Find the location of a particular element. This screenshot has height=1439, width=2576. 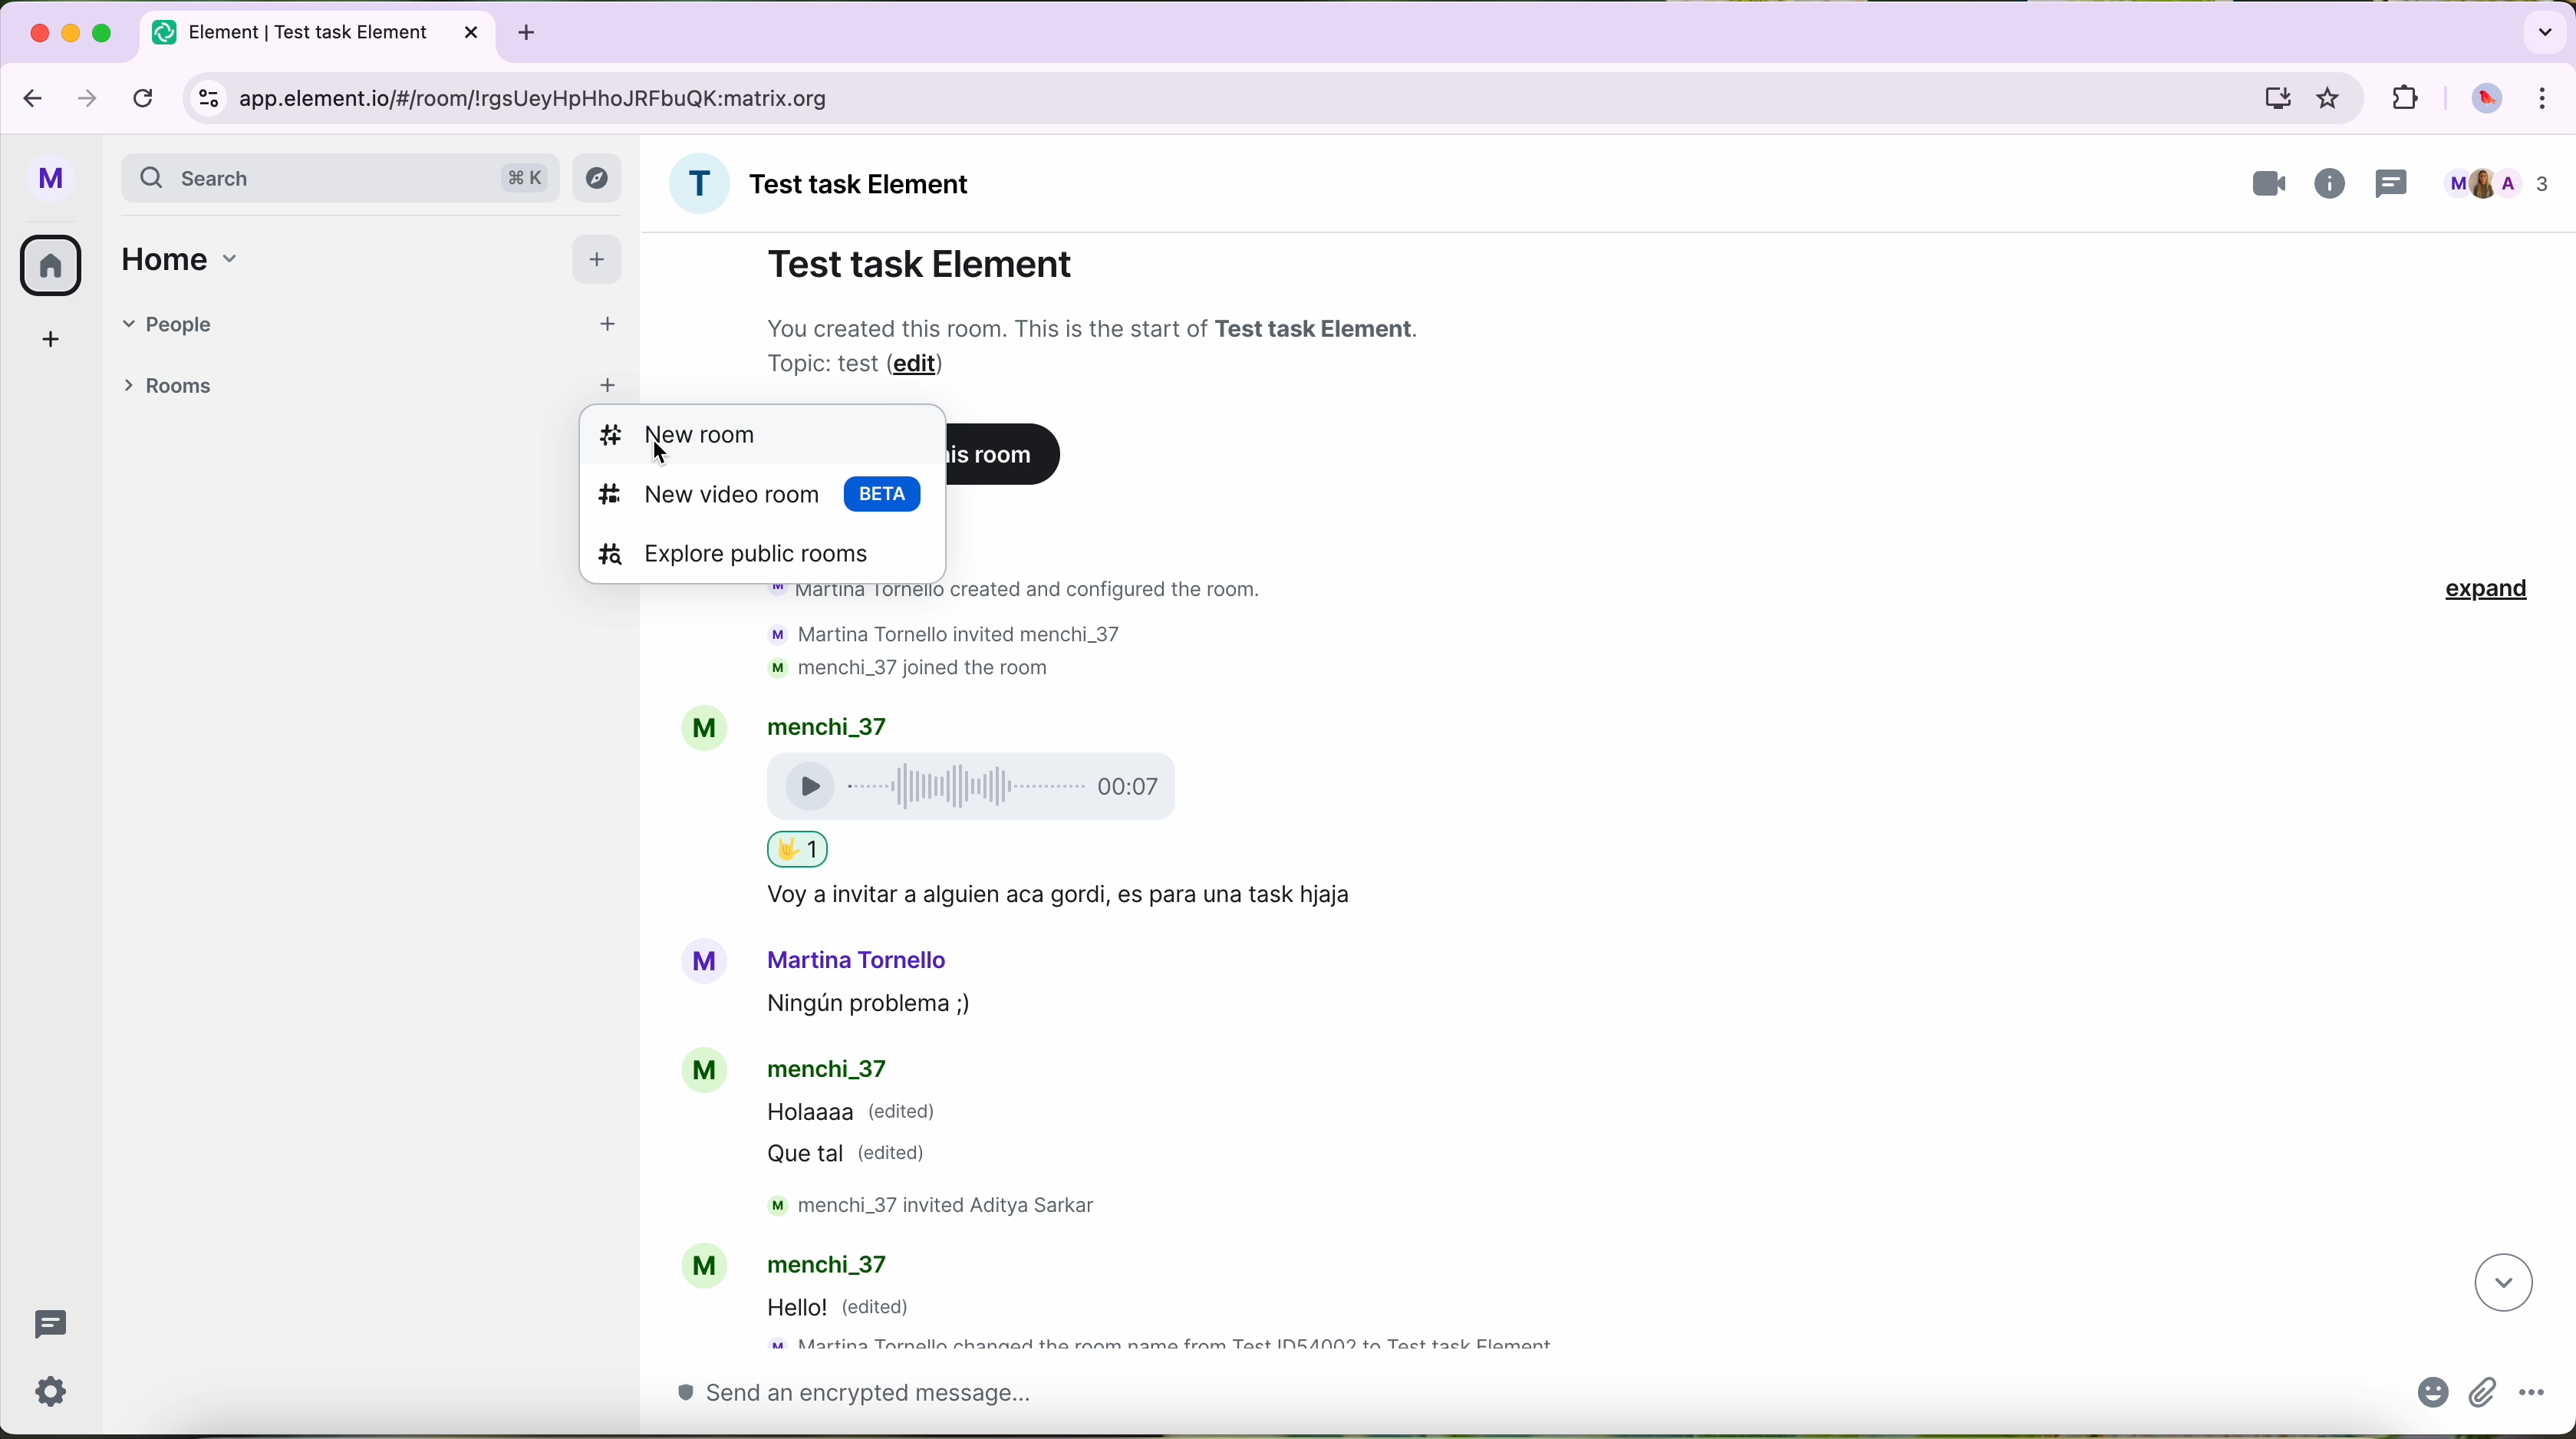

account is located at coordinates (807, 724).